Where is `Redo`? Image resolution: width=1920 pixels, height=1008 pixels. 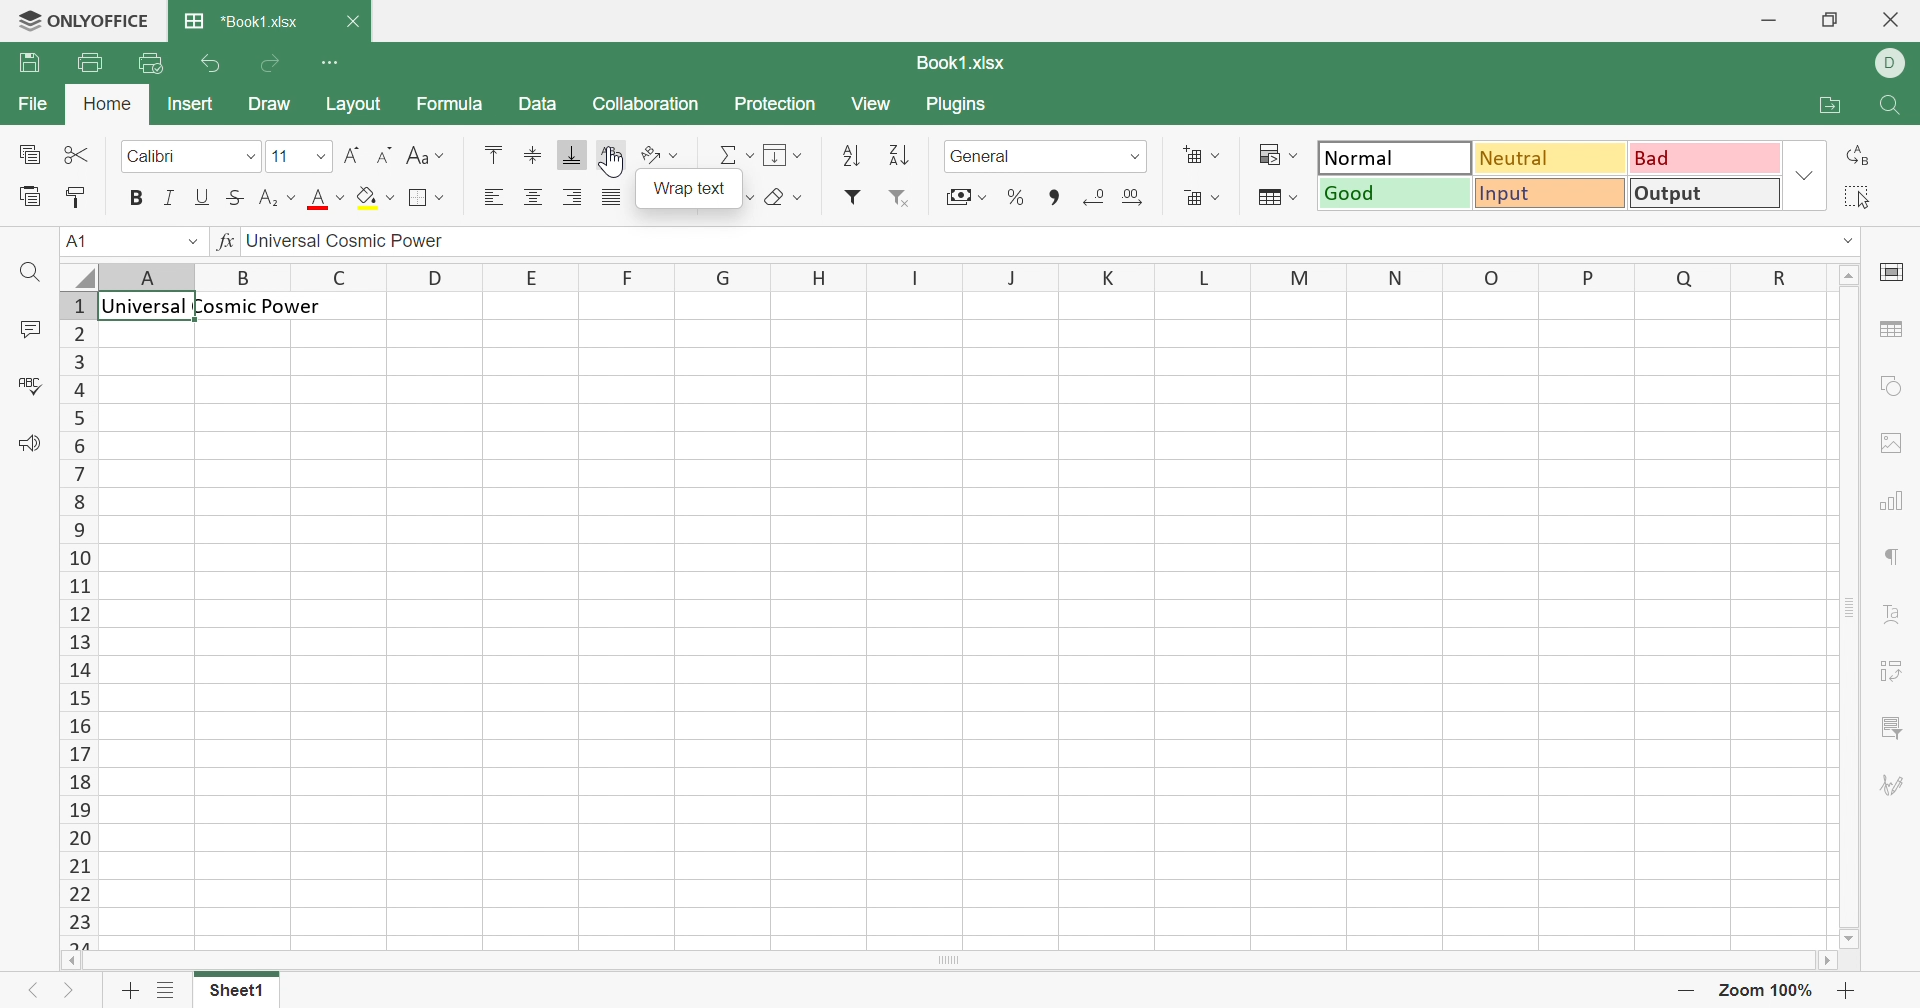 Redo is located at coordinates (271, 67).